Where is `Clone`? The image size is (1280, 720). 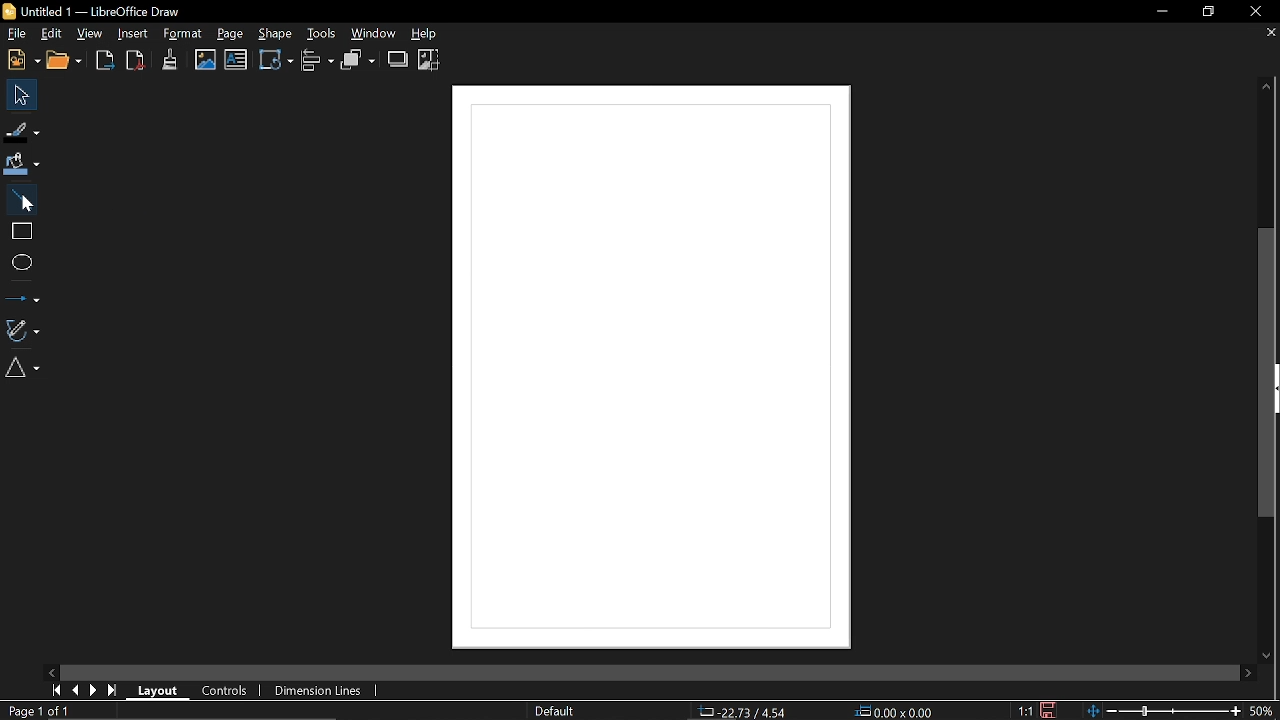 Clone is located at coordinates (171, 59).